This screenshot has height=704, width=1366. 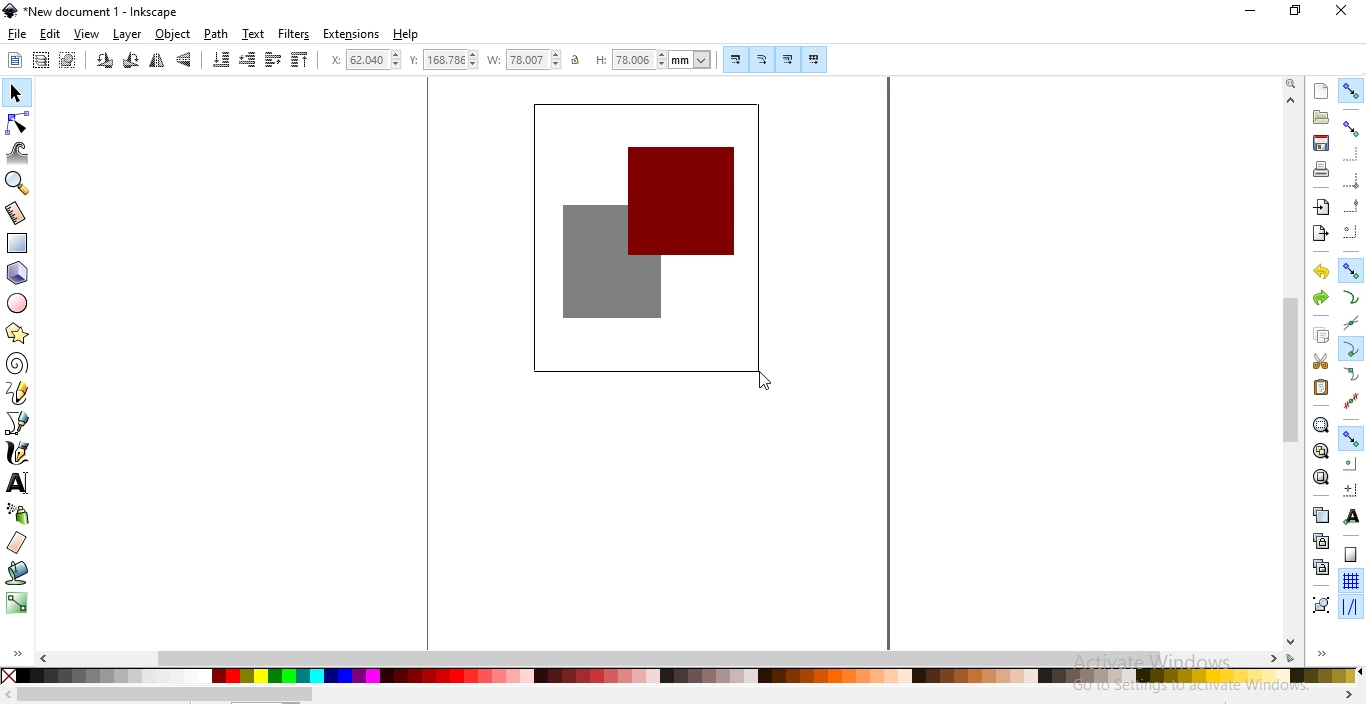 What do you see at coordinates (1350, 607) in the screenshot?
I see `snap guides` at bounding box center [1350, 607].